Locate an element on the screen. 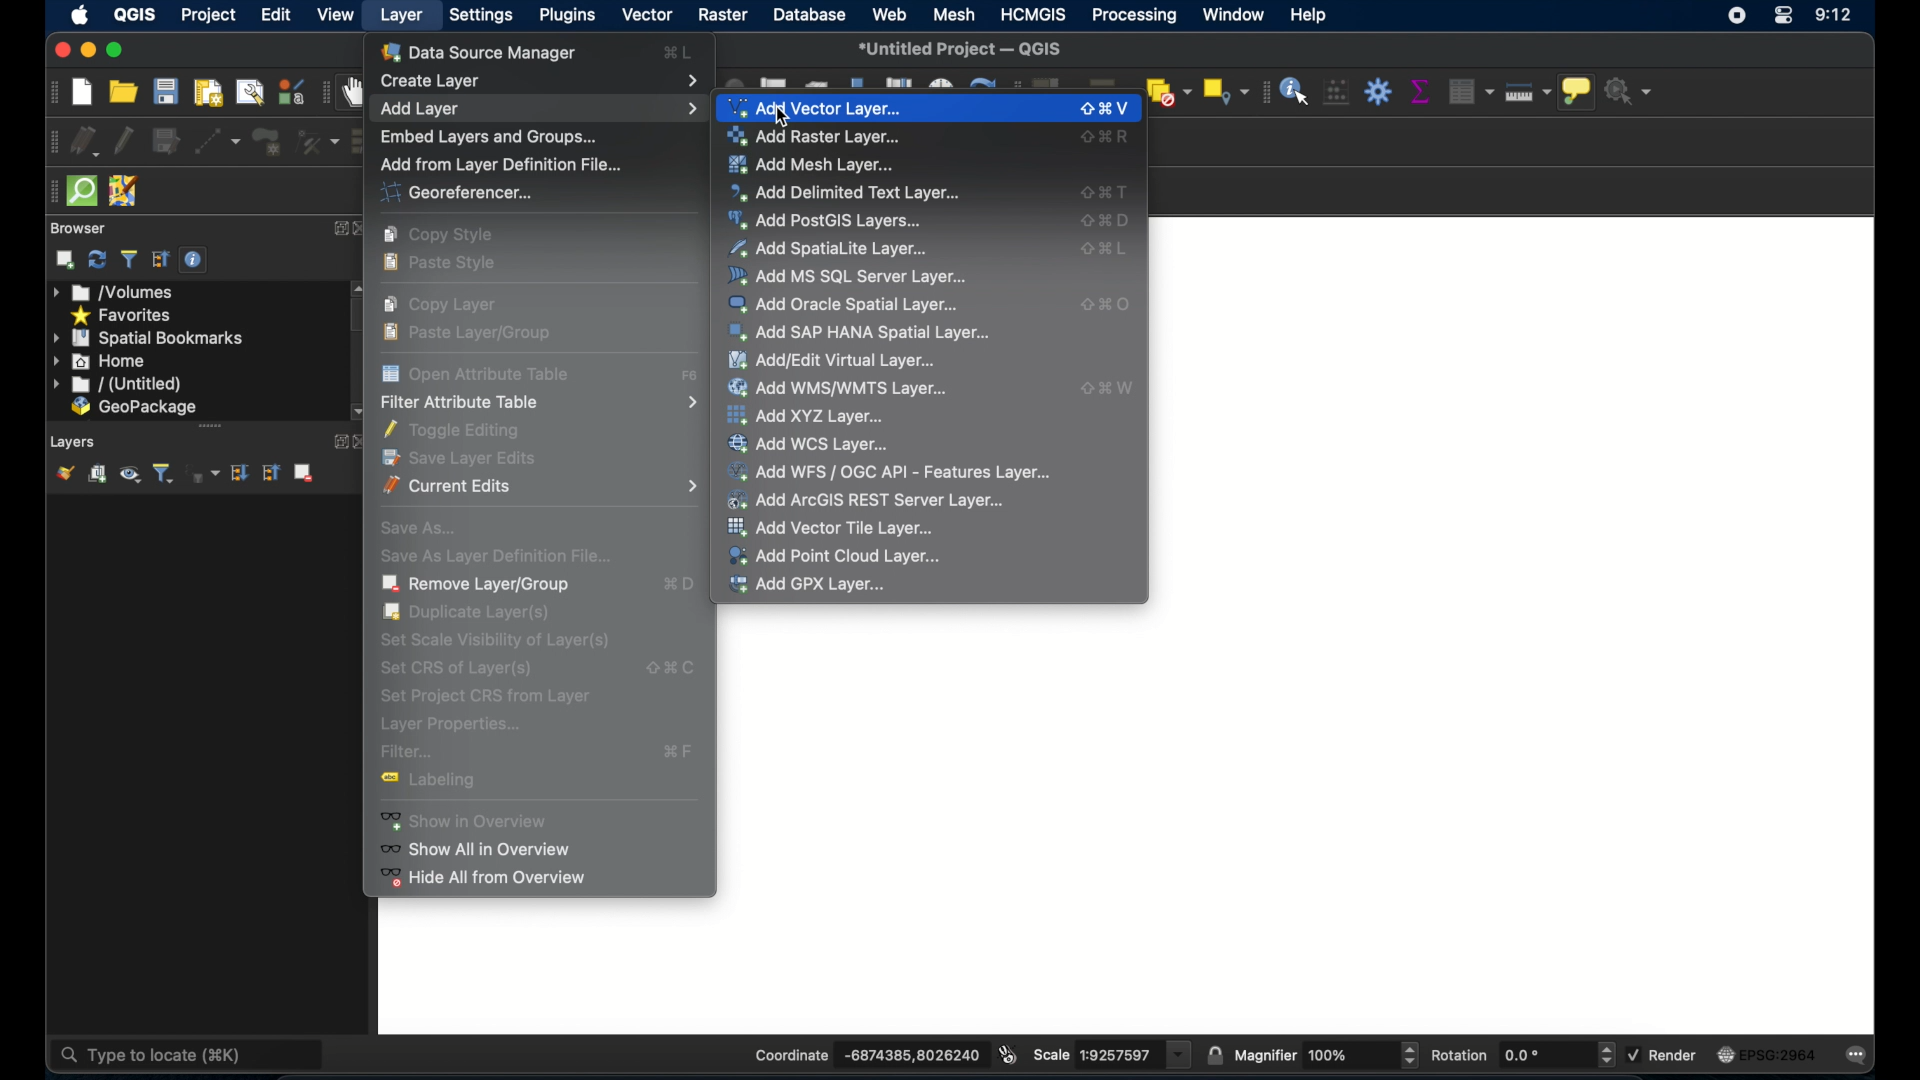 The width and height of the screenshot is (1920, 1080). open field calculator is located at coordinates (1336, 92).